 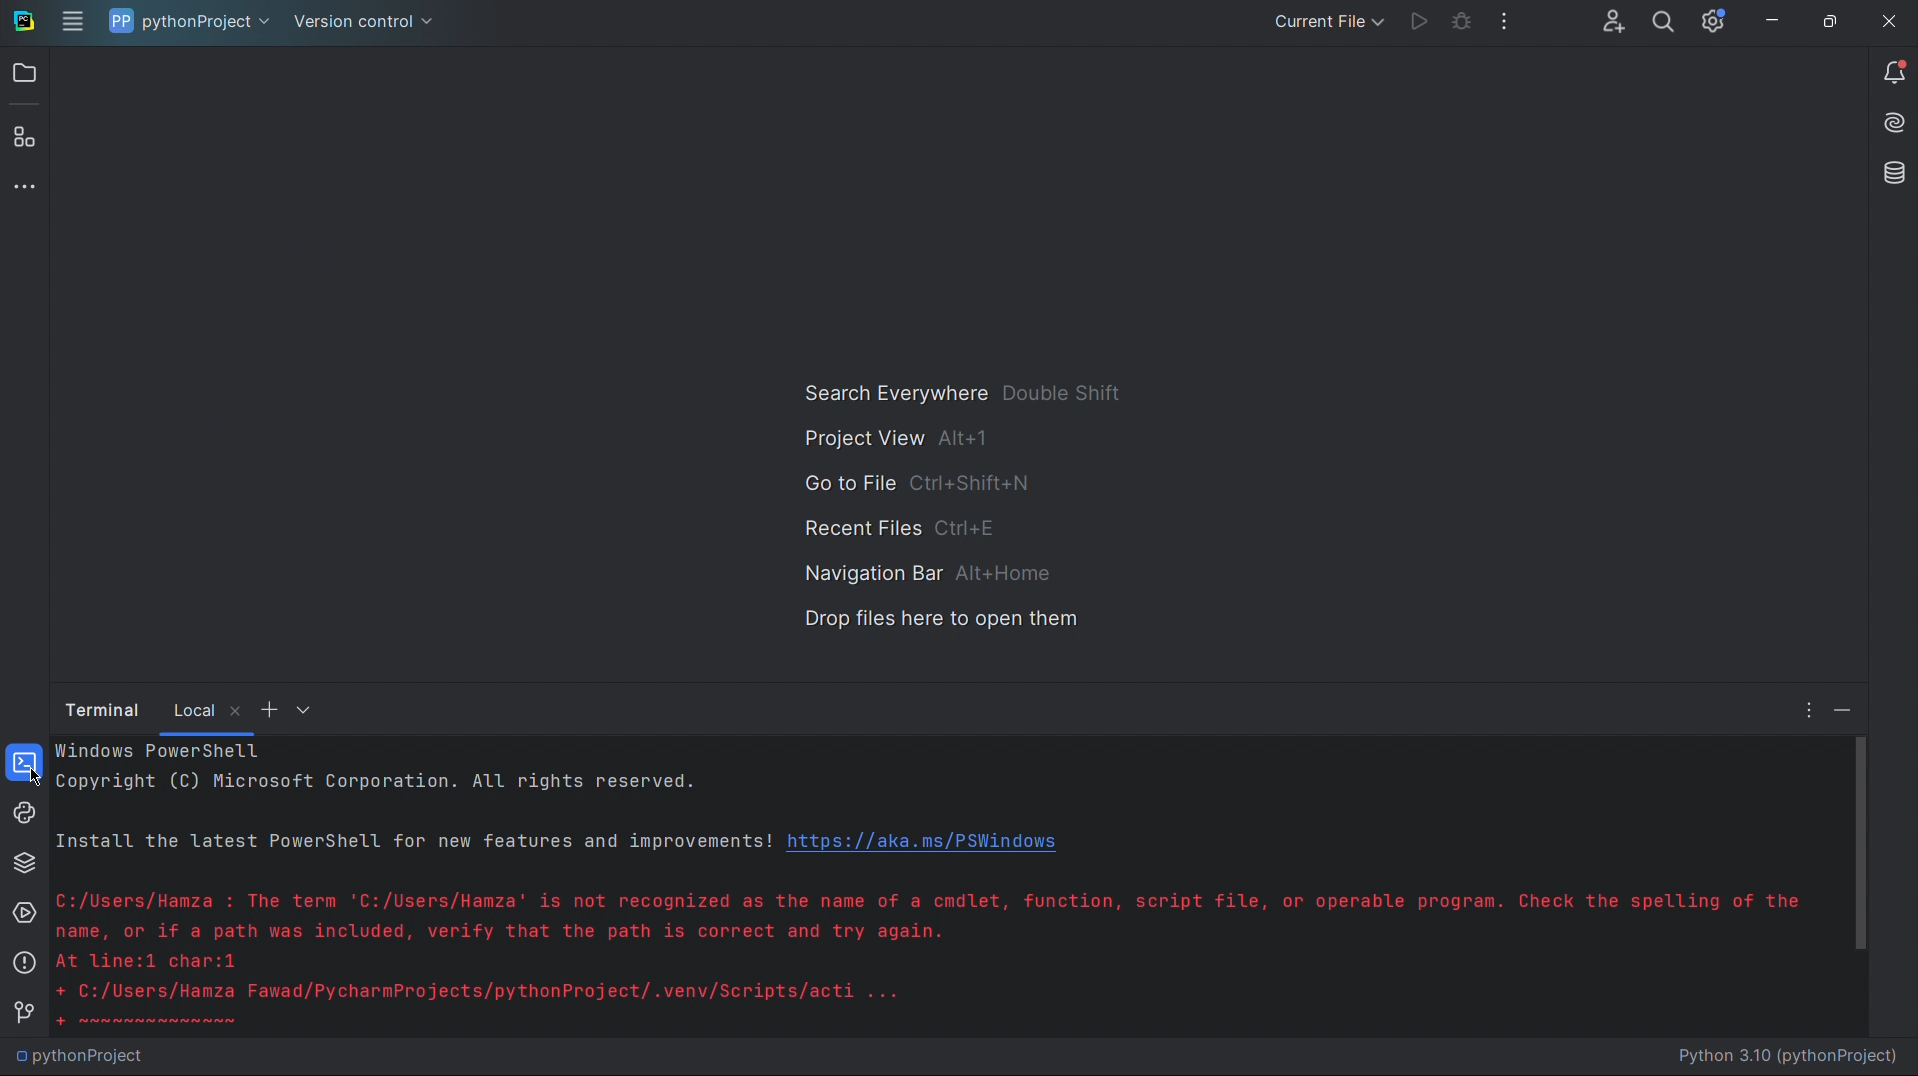 I want to click on Python Packages, so click(x=25, y=865).